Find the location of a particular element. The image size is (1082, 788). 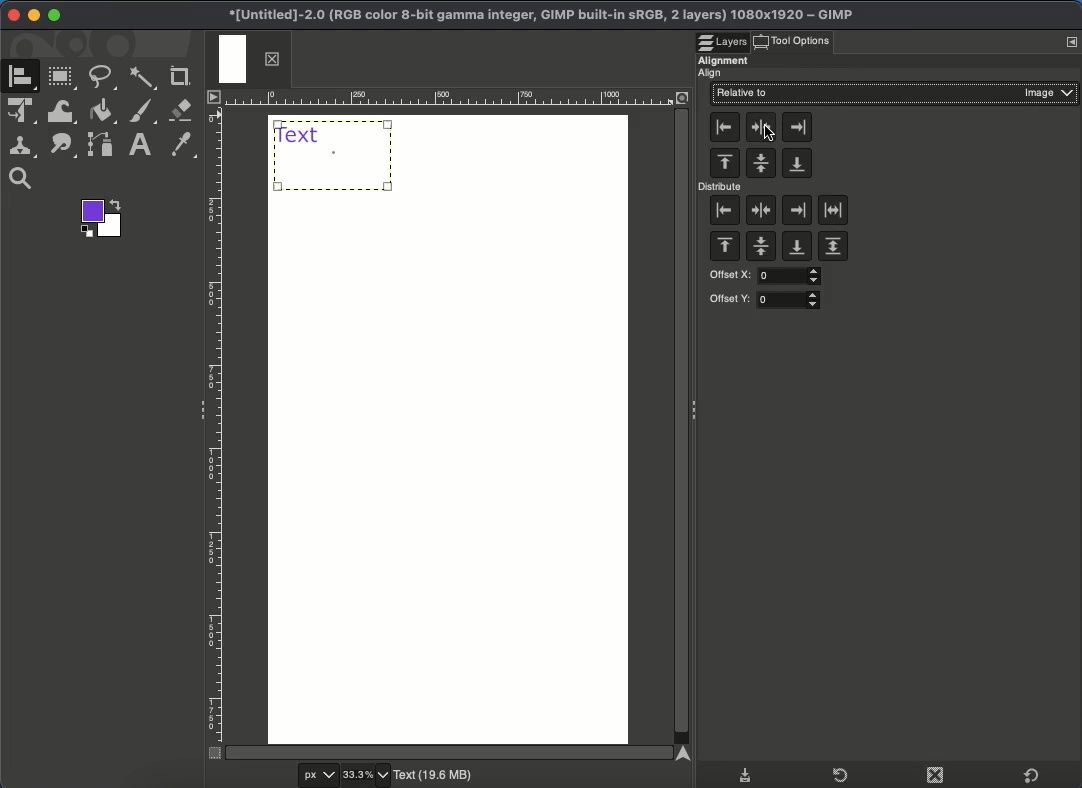

Align to the bottom is located at coordinates (795, 164).